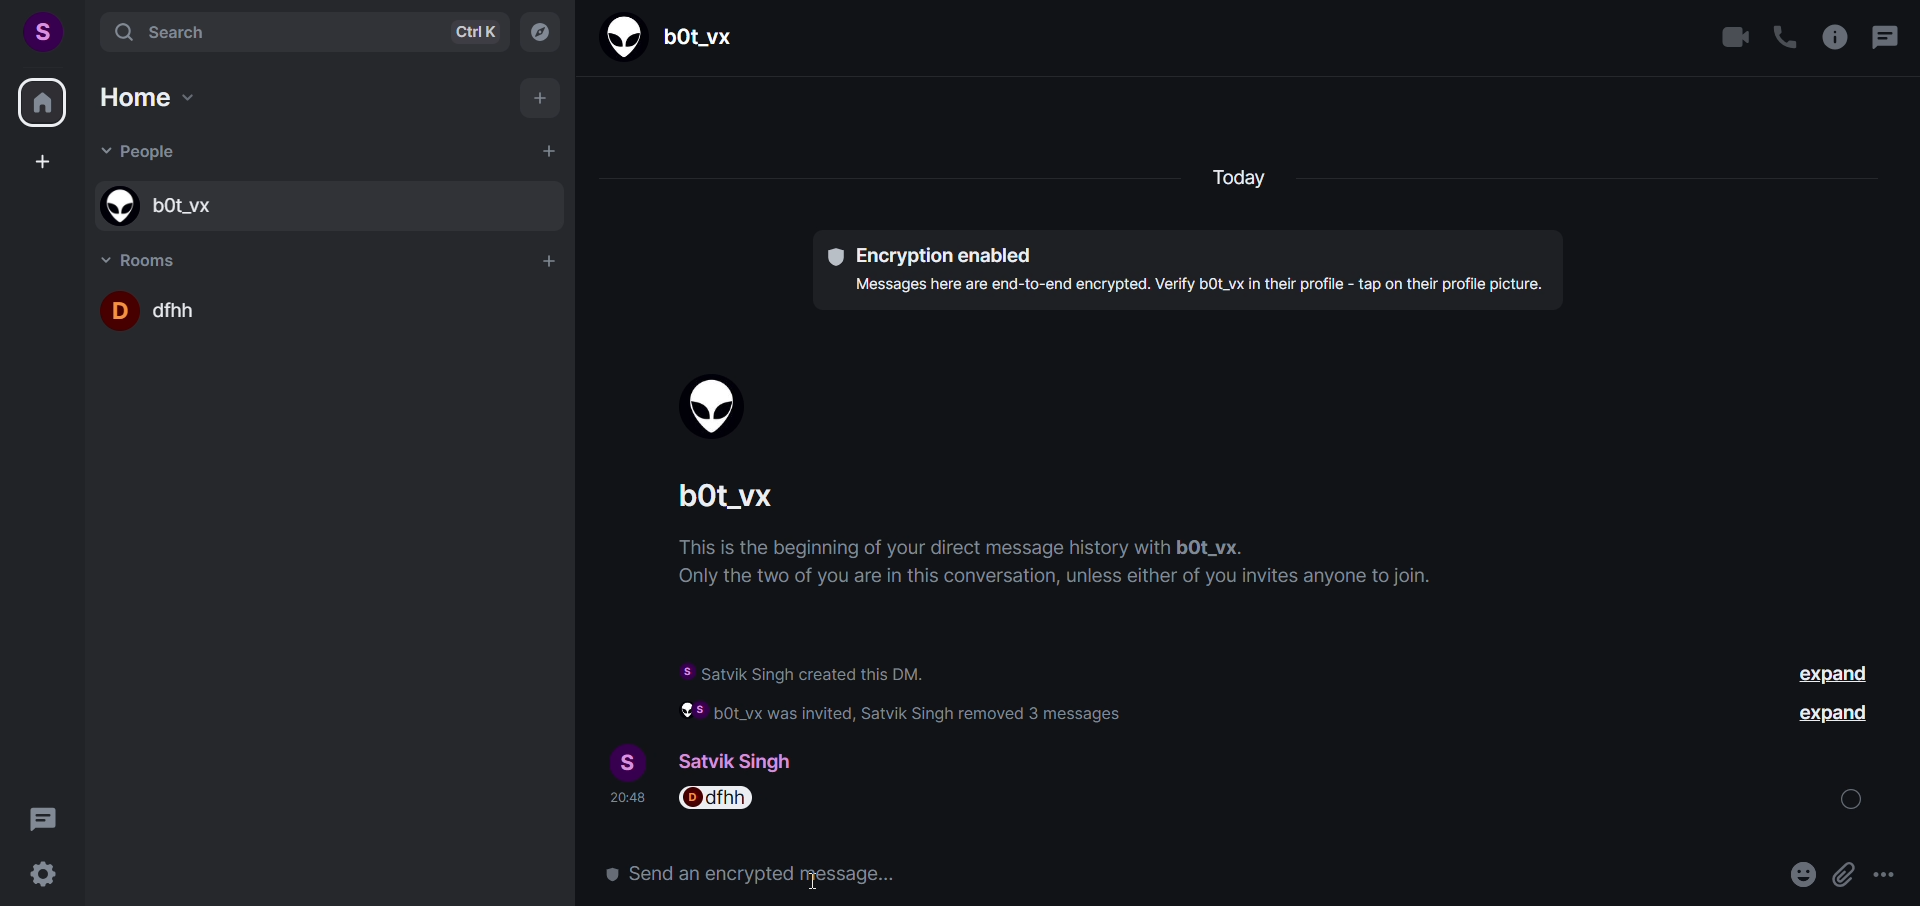 The width and height of the screenshot is (1920, 906). What do you see at coordinates (542, 101) in the screenshot?
I see `add` at bounding box center [542, 101].